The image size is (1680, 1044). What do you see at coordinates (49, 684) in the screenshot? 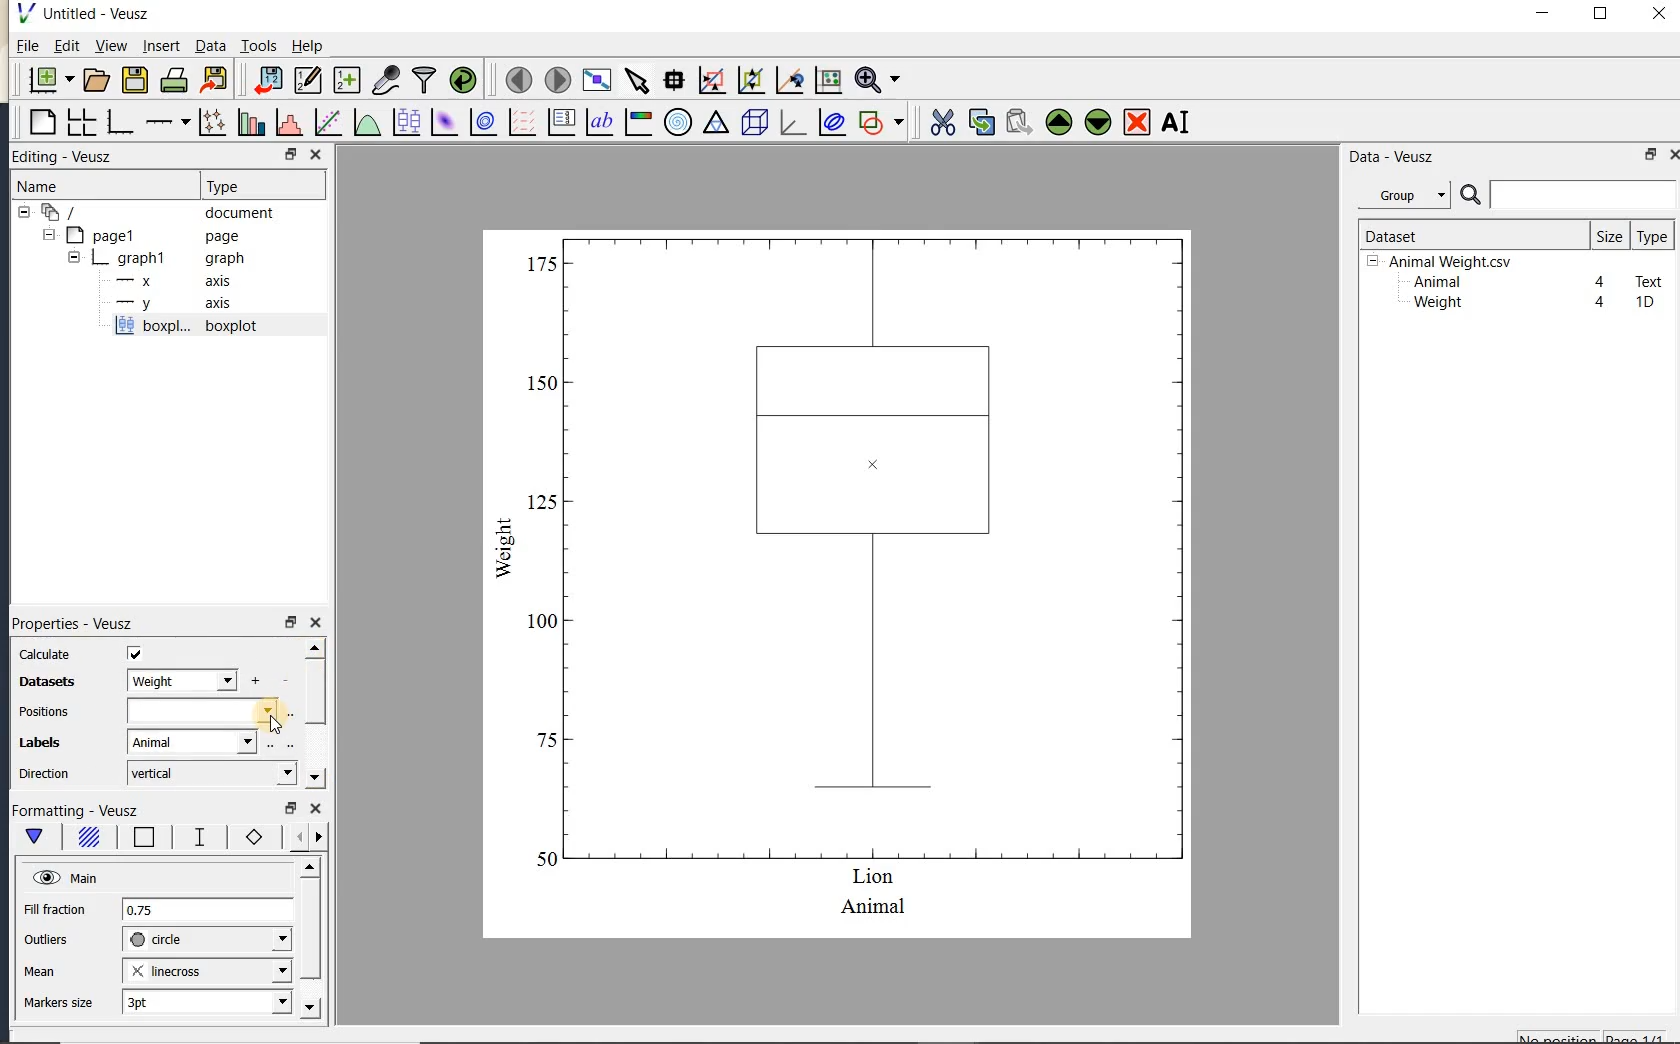
I see `datasets` at bounding box center [49, 684].